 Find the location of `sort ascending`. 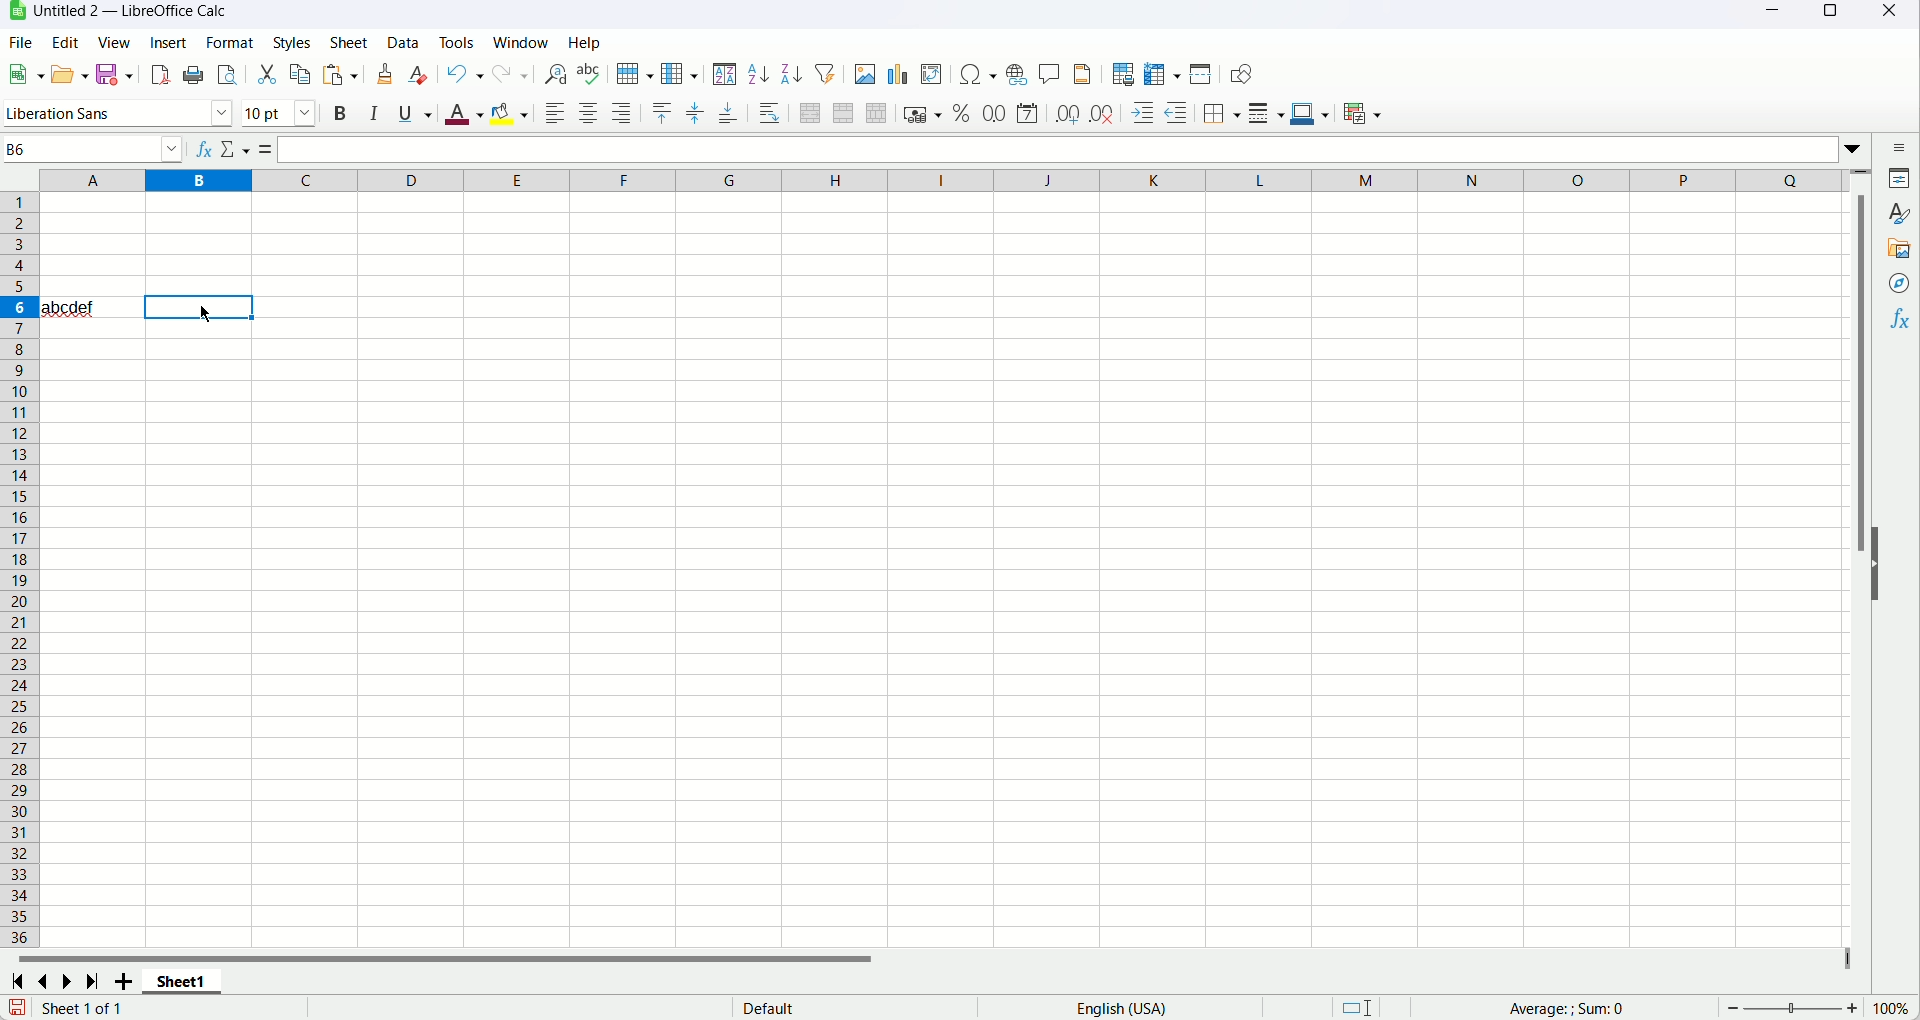

sort ascending is located at coordinates (758, 74).